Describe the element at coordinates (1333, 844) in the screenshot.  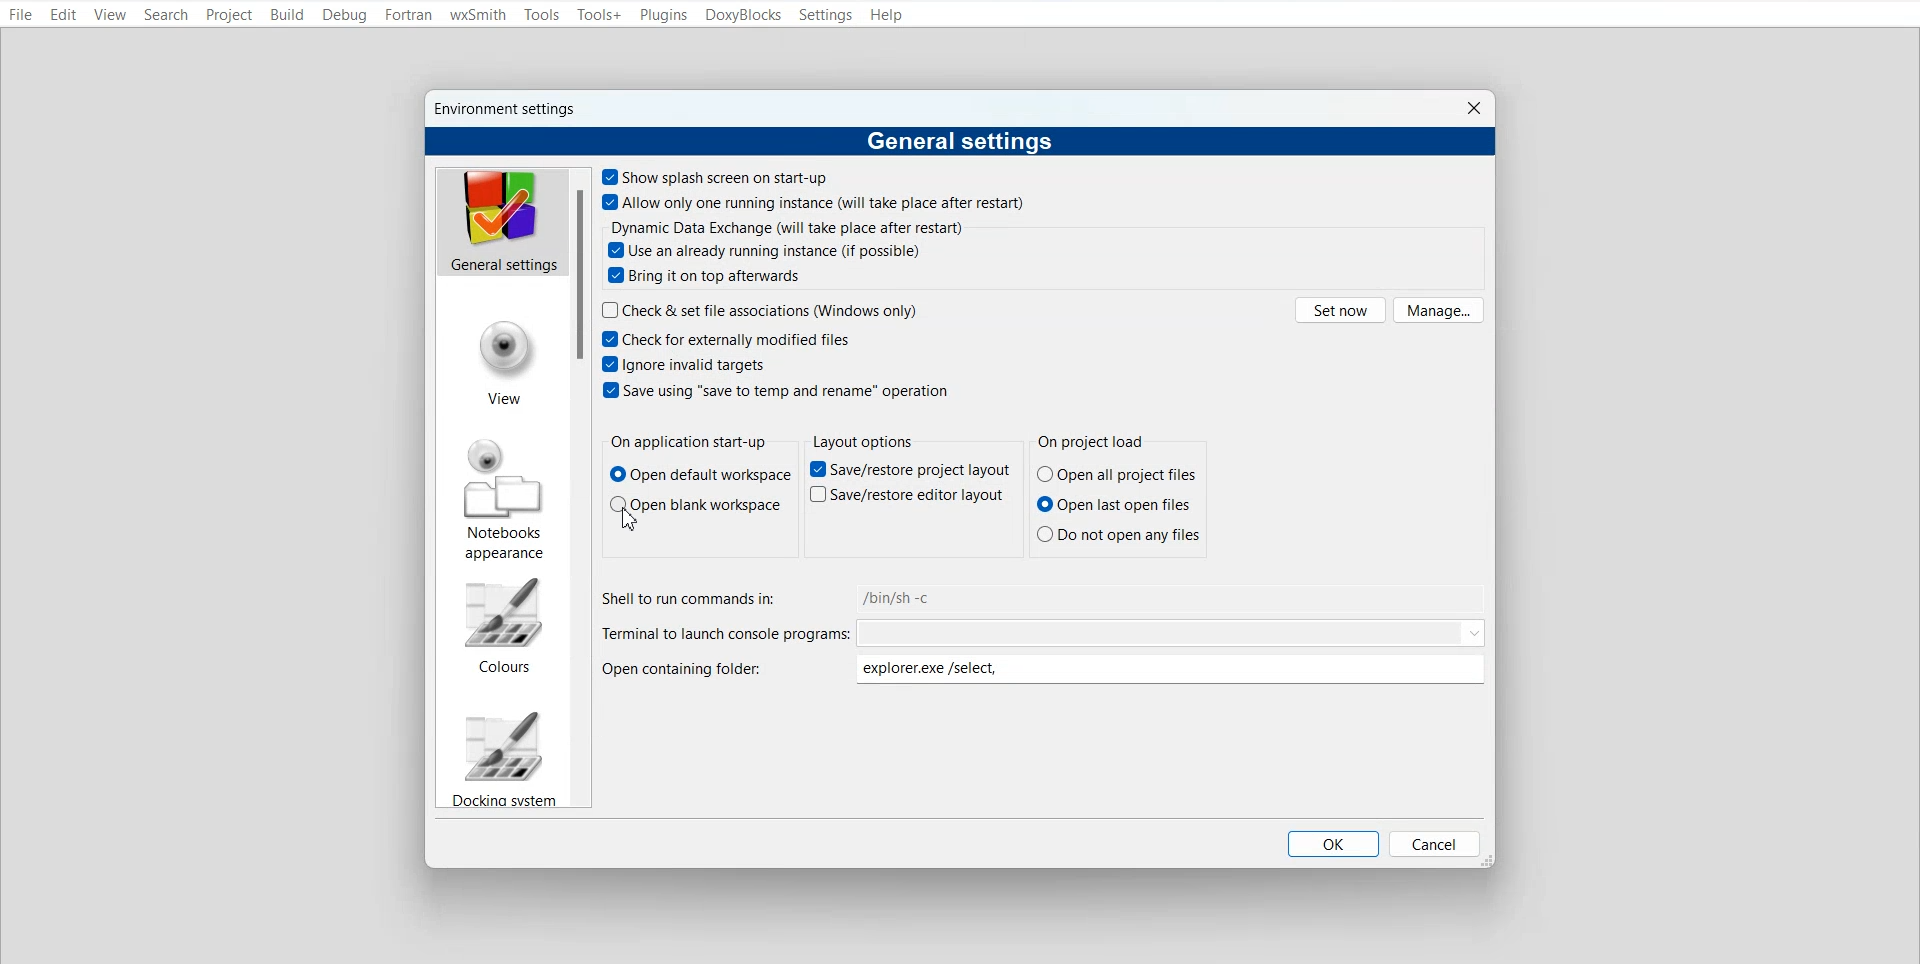
I see `OK` at that location.